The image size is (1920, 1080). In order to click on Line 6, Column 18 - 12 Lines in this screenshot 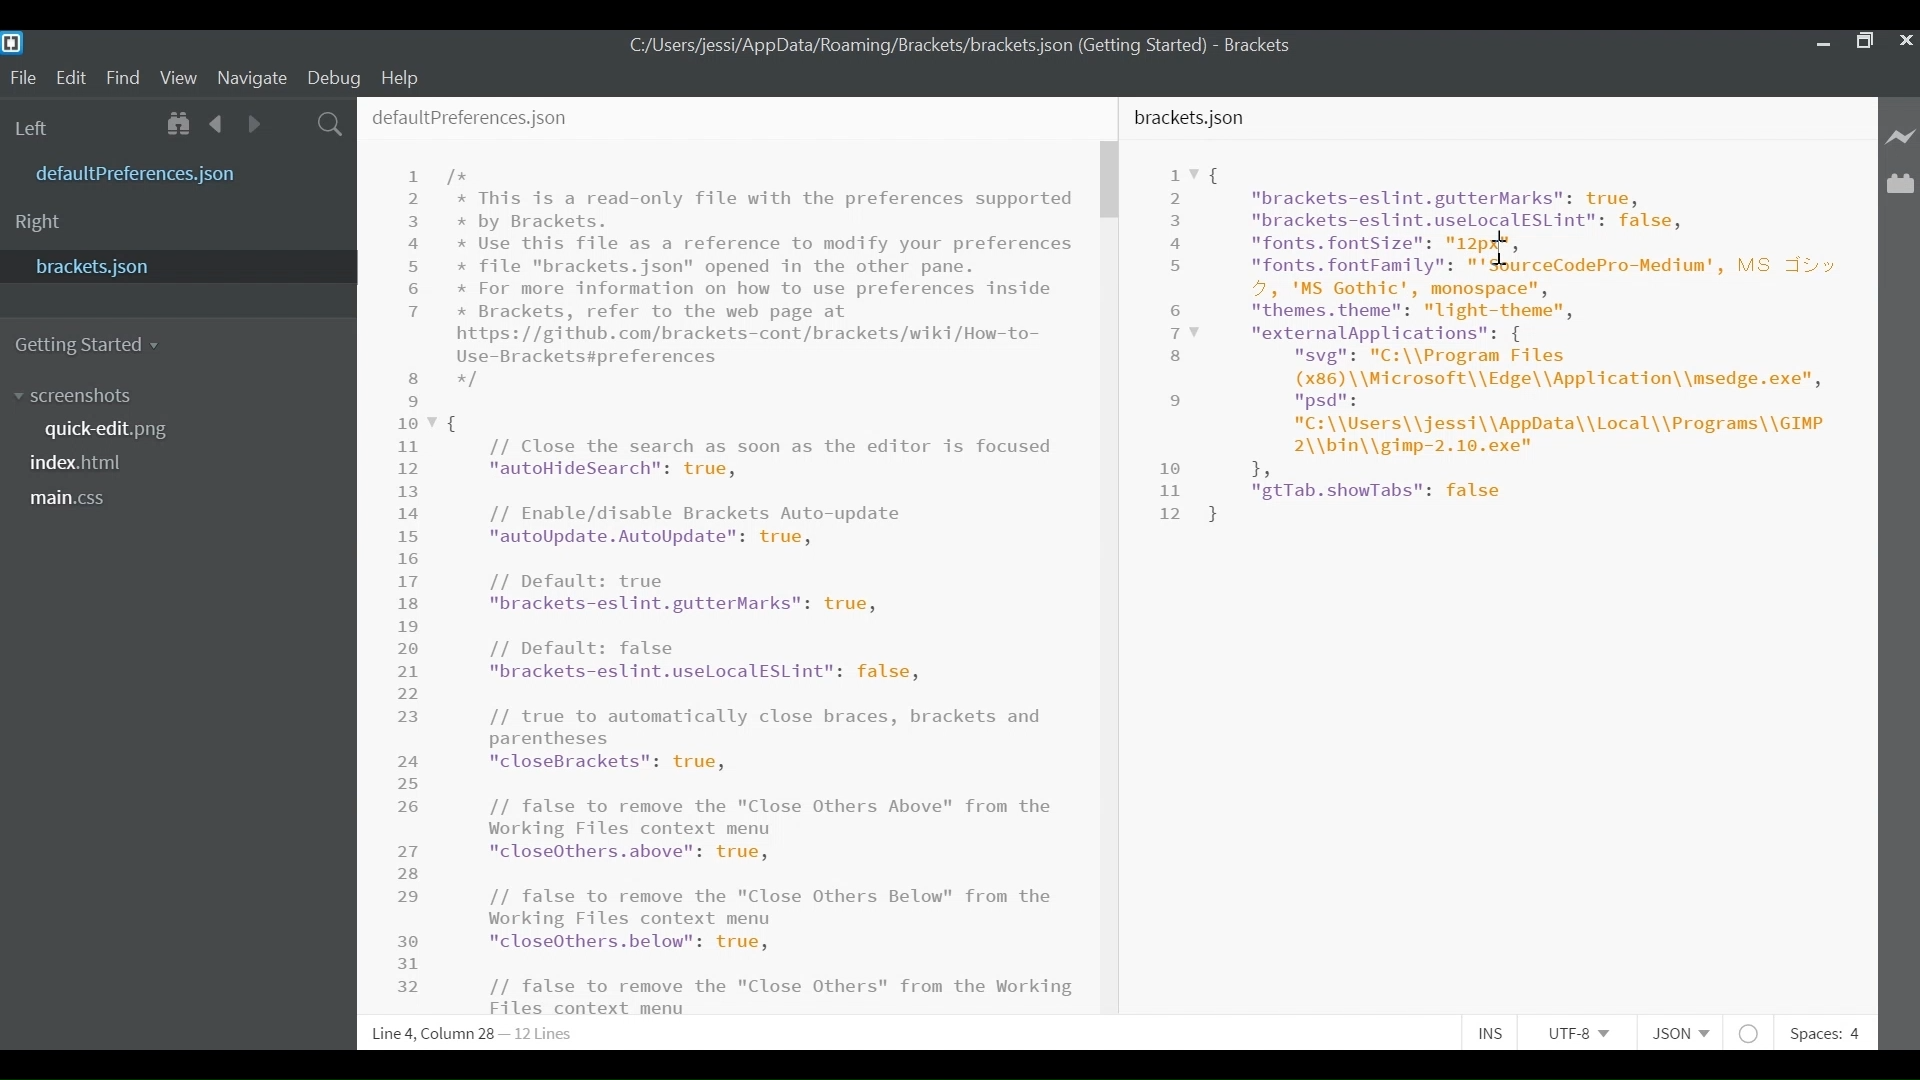, I will do `click(471, 1035)`.